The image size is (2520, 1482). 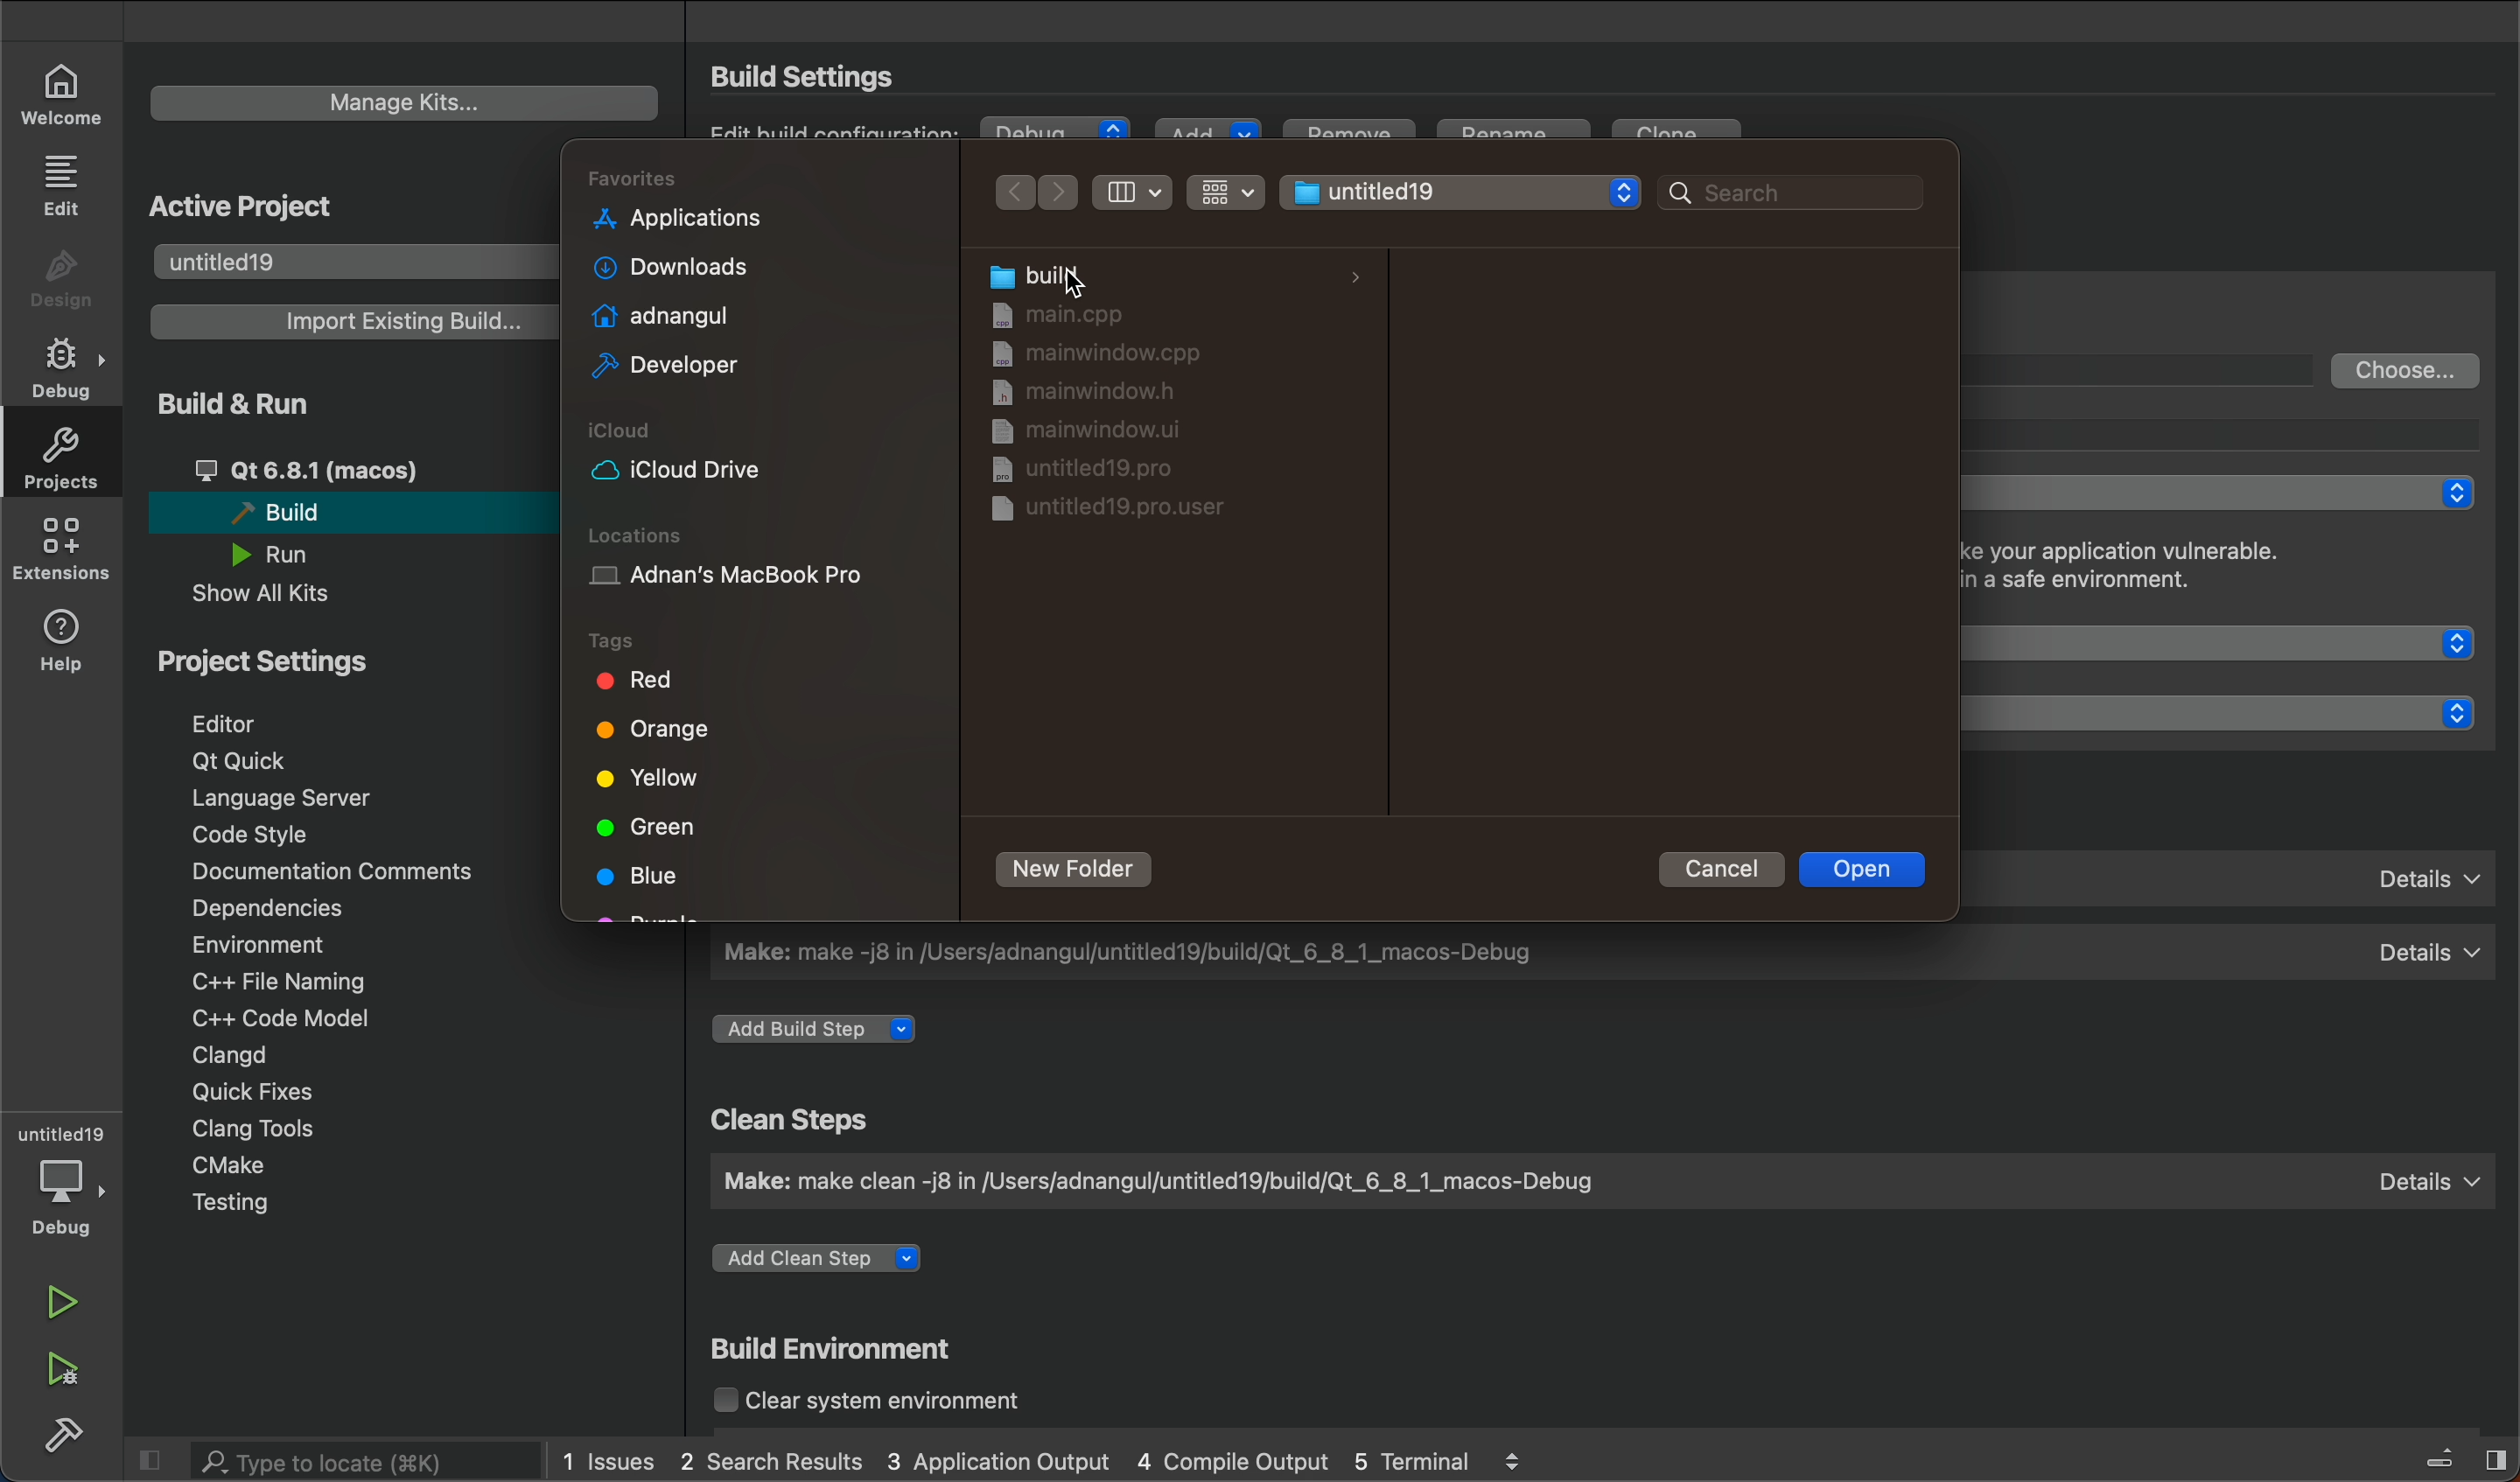 I want to click on close side bar, so click(x=152, y=1457).